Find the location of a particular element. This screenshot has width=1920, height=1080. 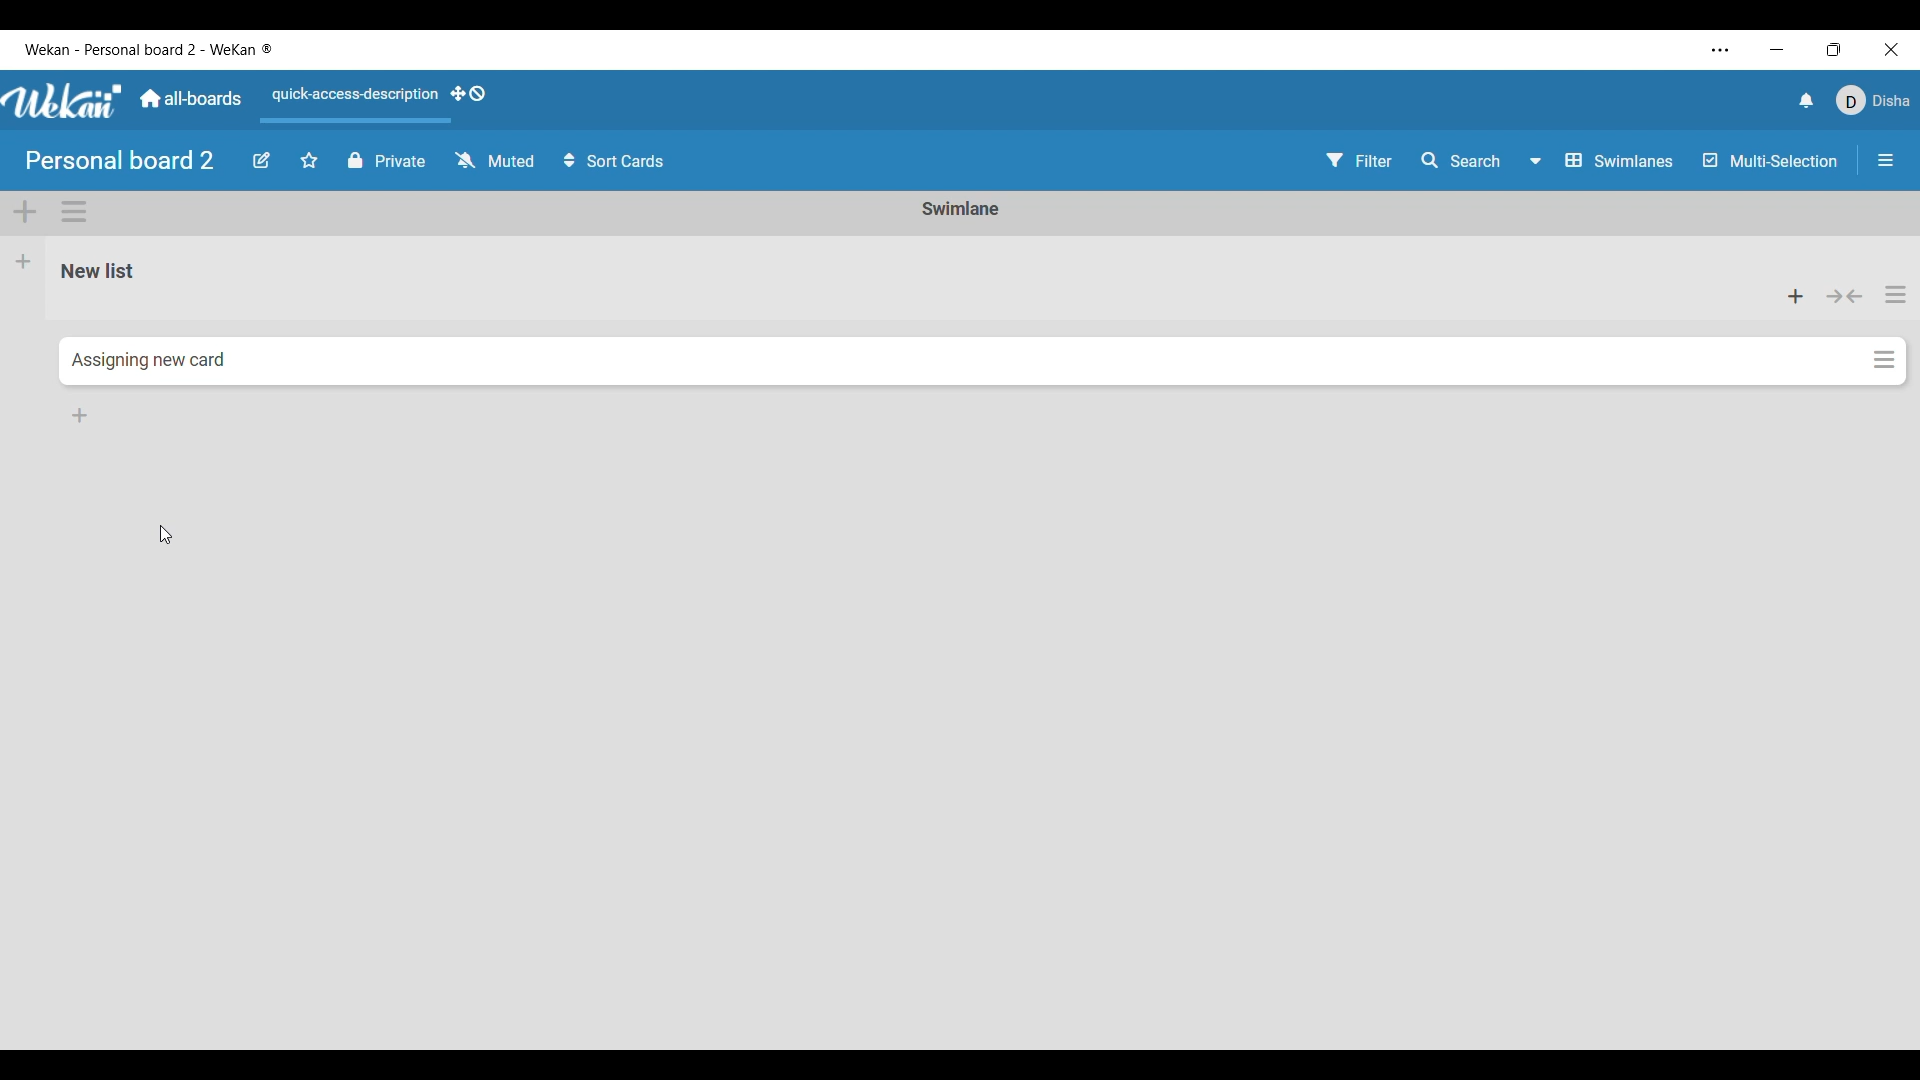

Notifications  is located at coordinates (1807, 100).